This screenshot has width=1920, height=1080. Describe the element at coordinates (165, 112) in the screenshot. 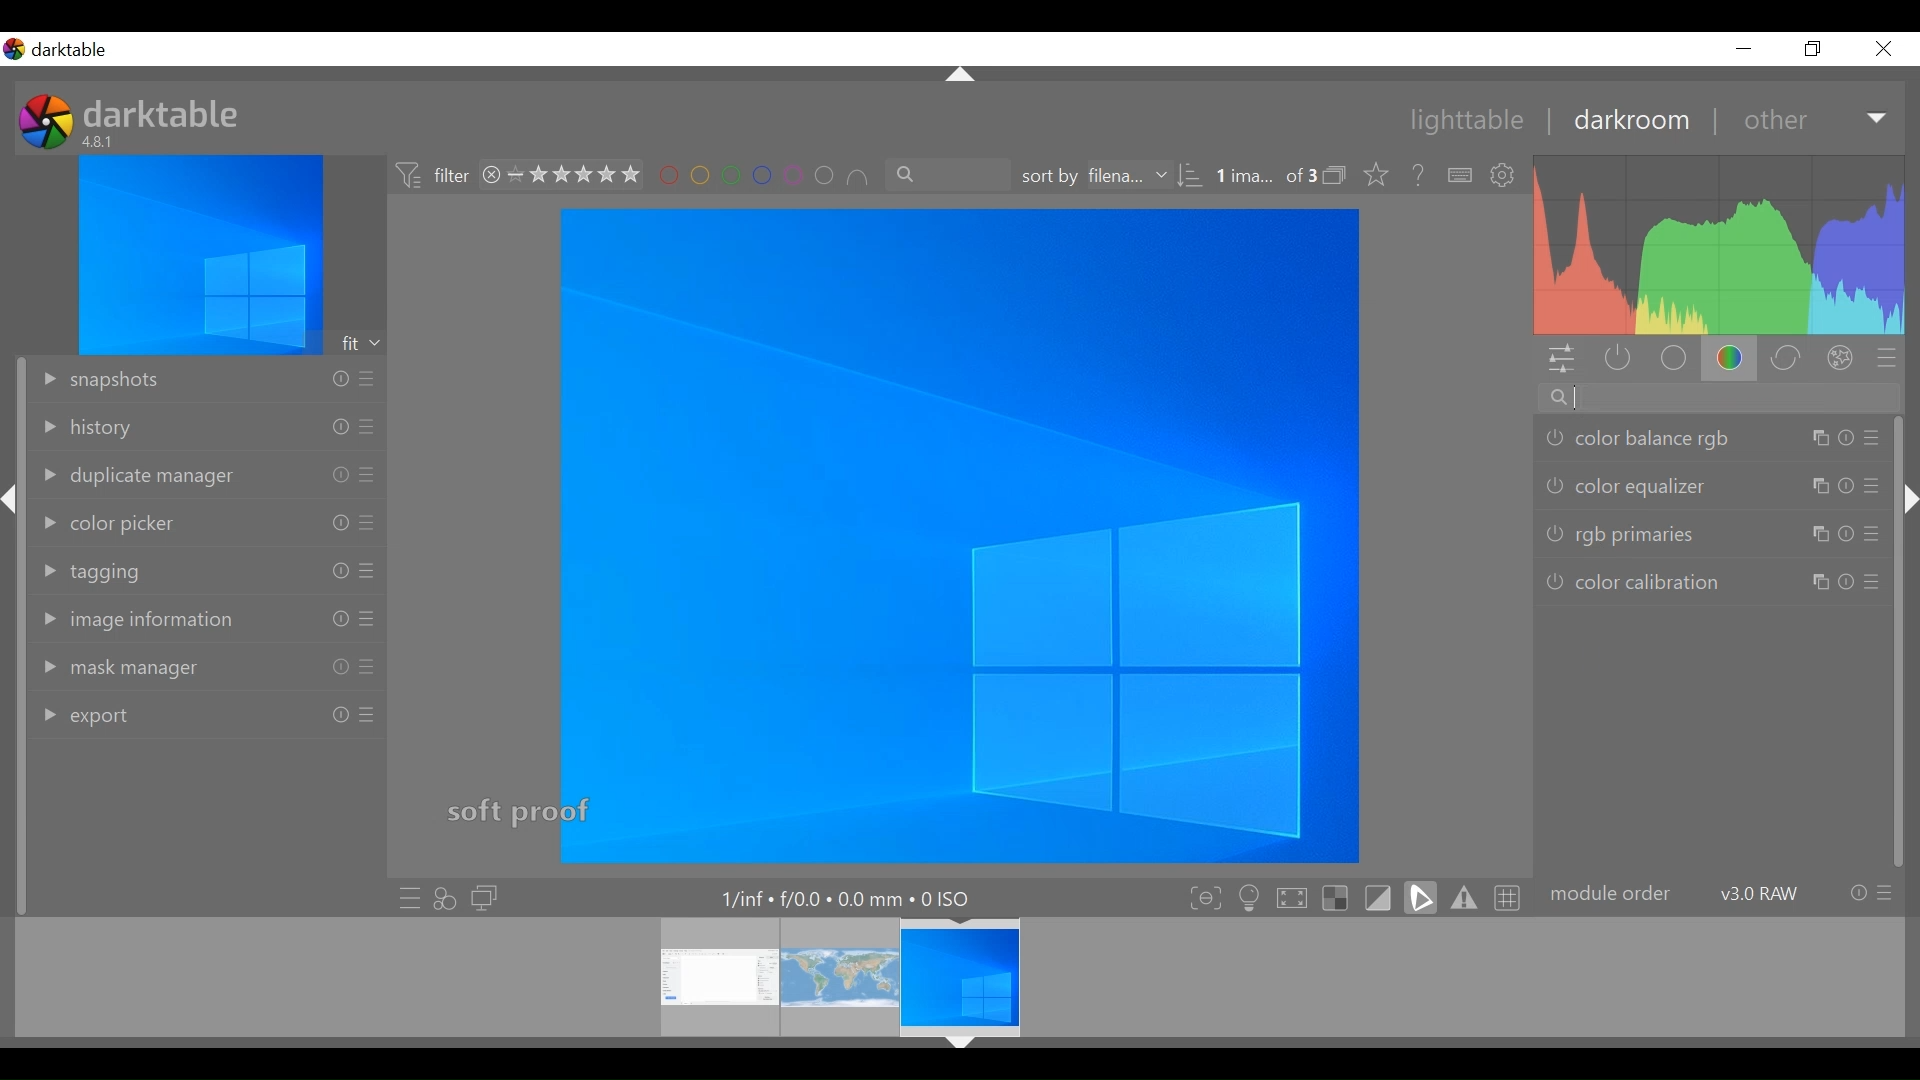

I see `darktable` at that location.